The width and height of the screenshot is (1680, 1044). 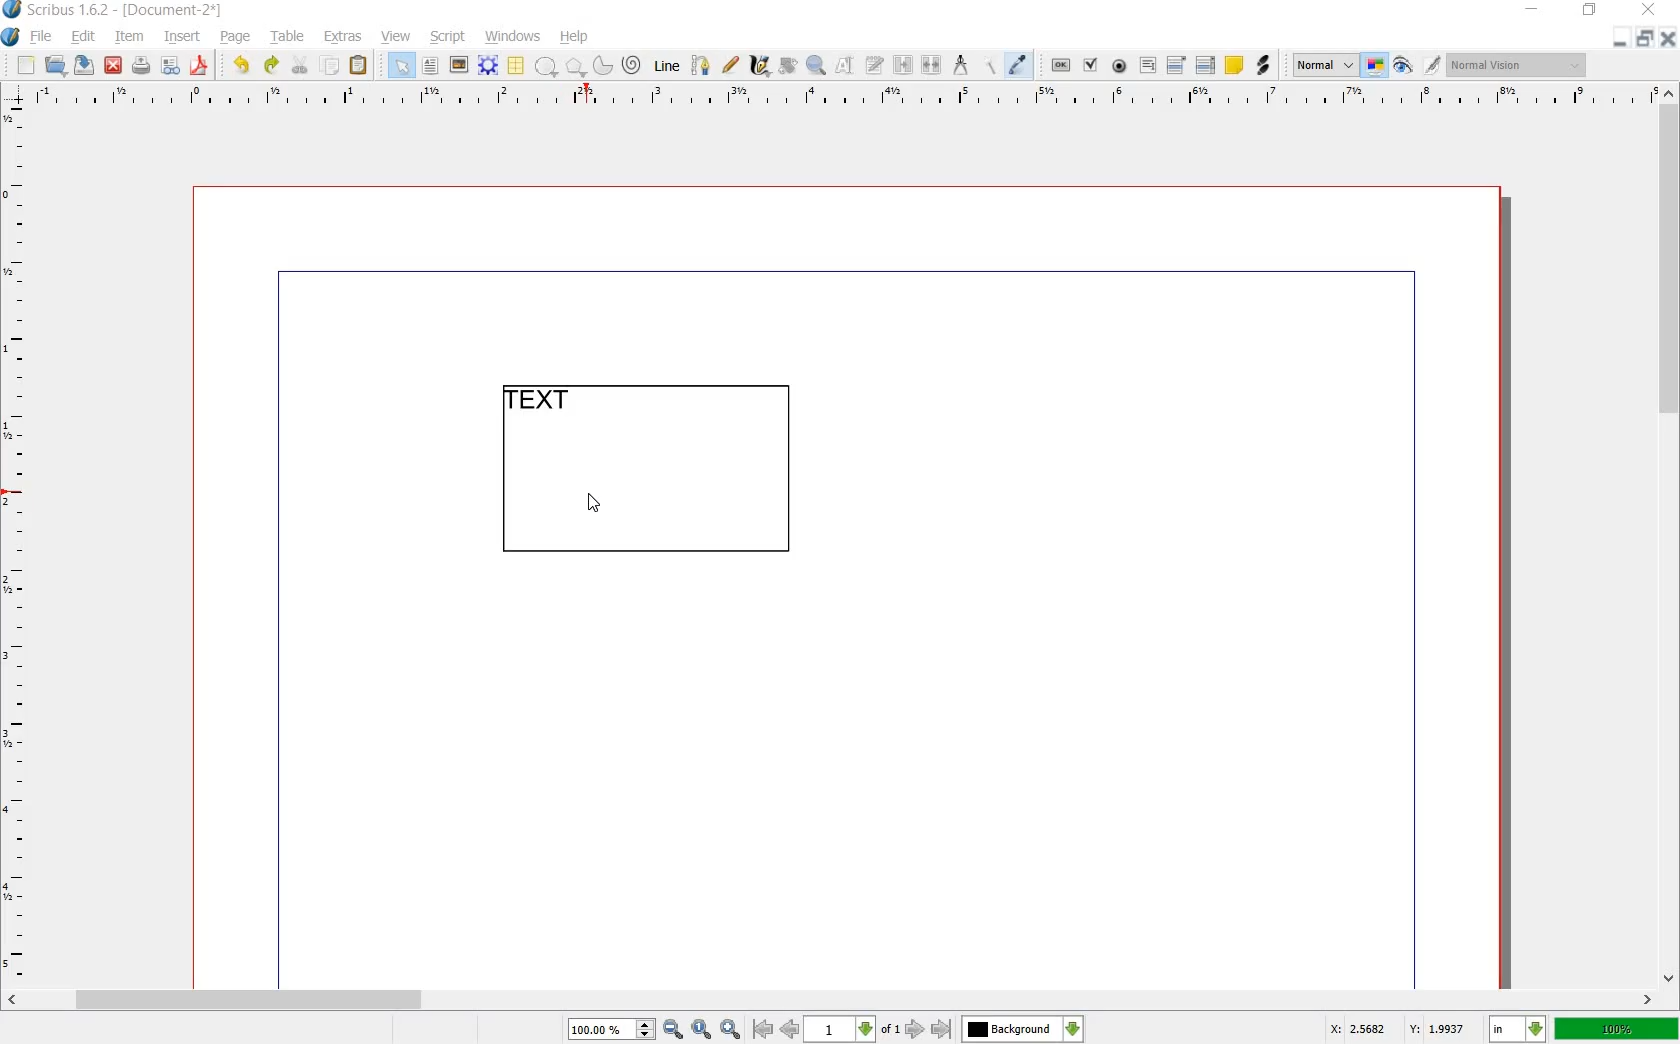 I want to click on pdf combo box, so click(x=1177, y=64).